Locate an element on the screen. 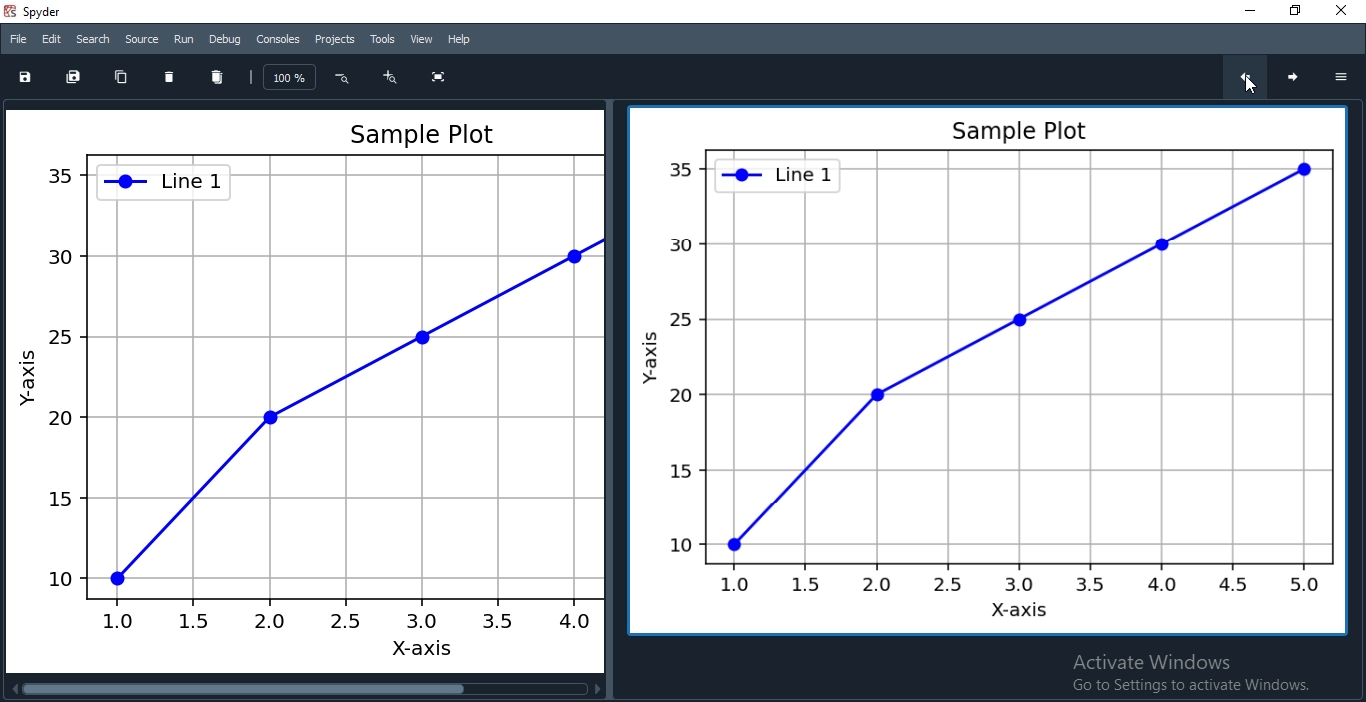 Image resolution: width=1366 pixels, height=702 pixels. View is located at coordinates (421, 38).